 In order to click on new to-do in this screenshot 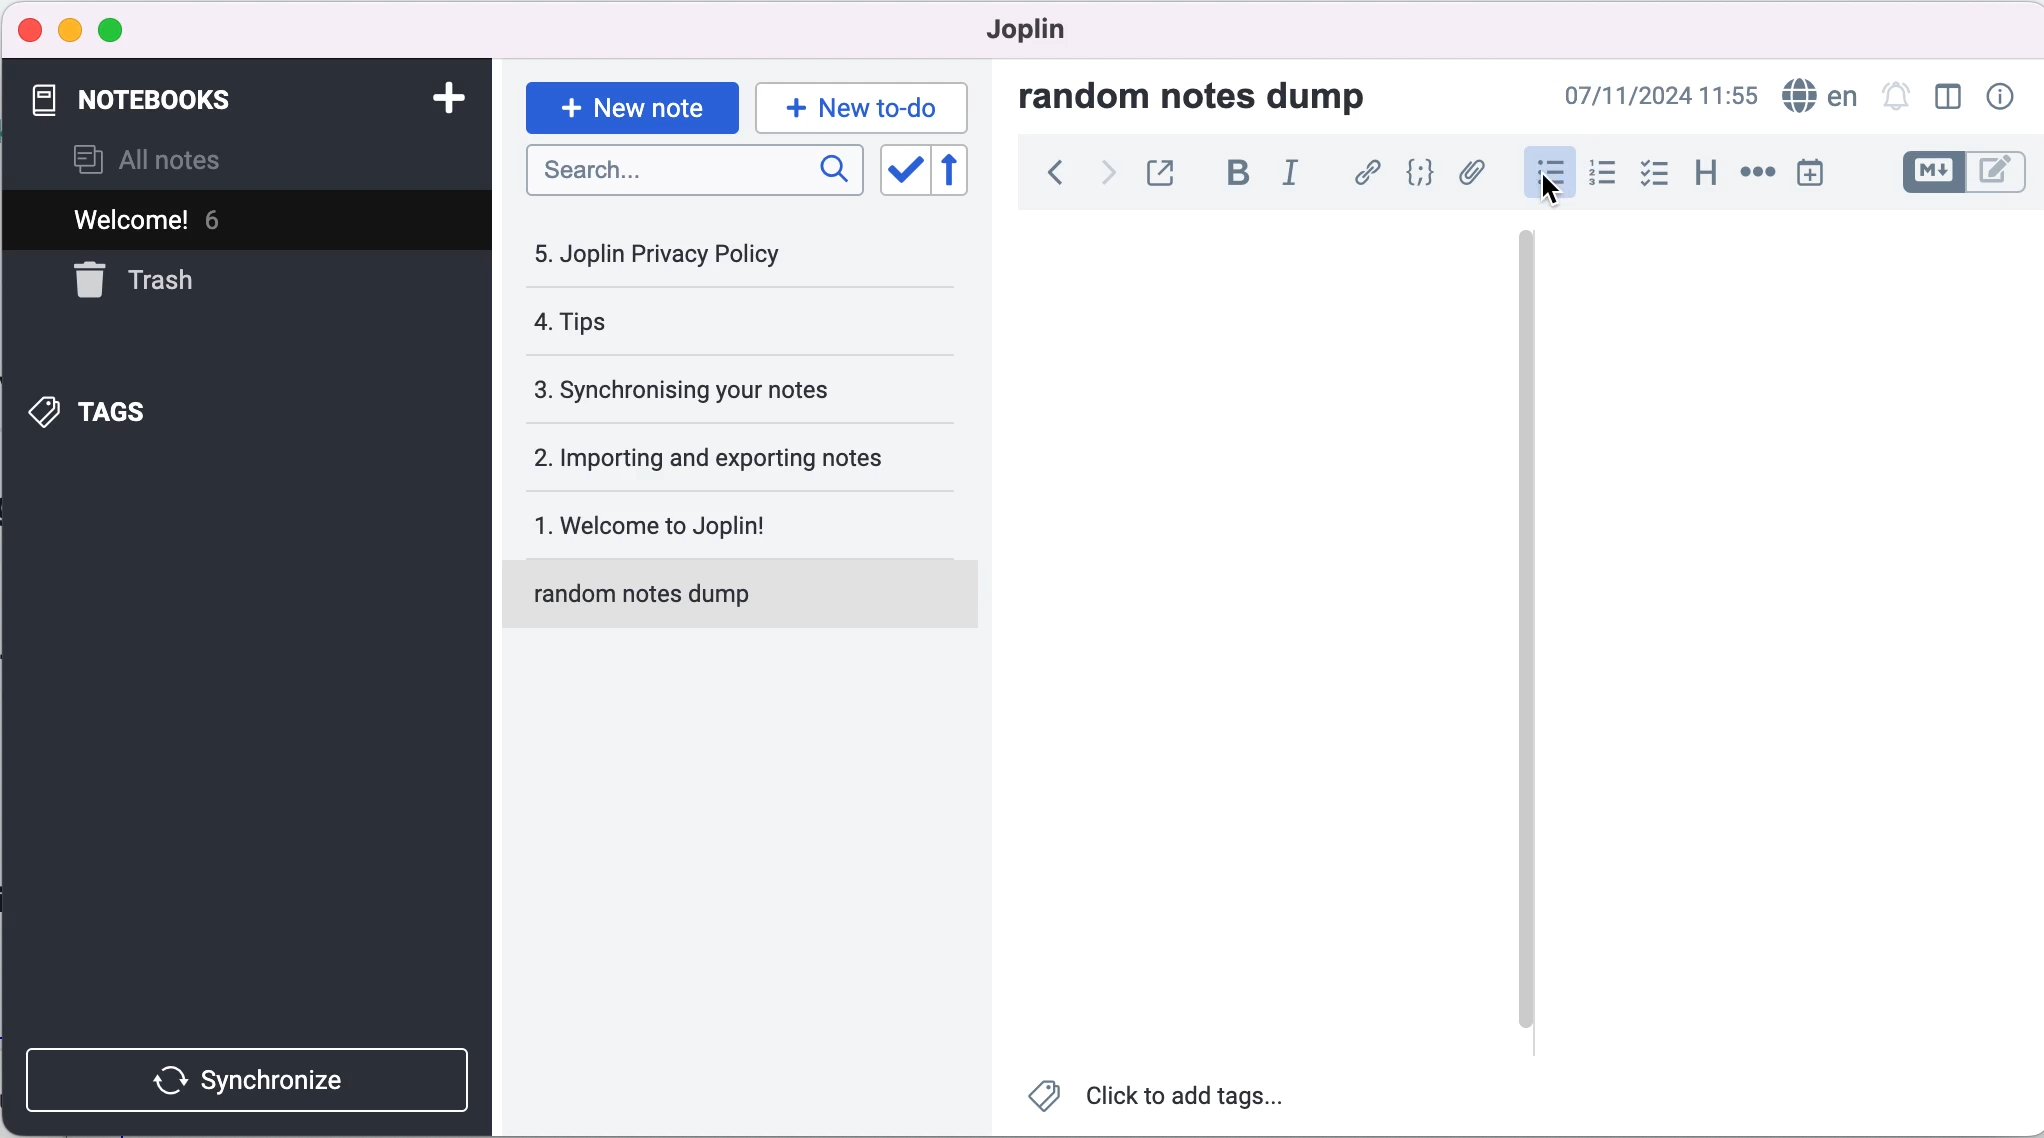, I will do `click(865, 106)`.